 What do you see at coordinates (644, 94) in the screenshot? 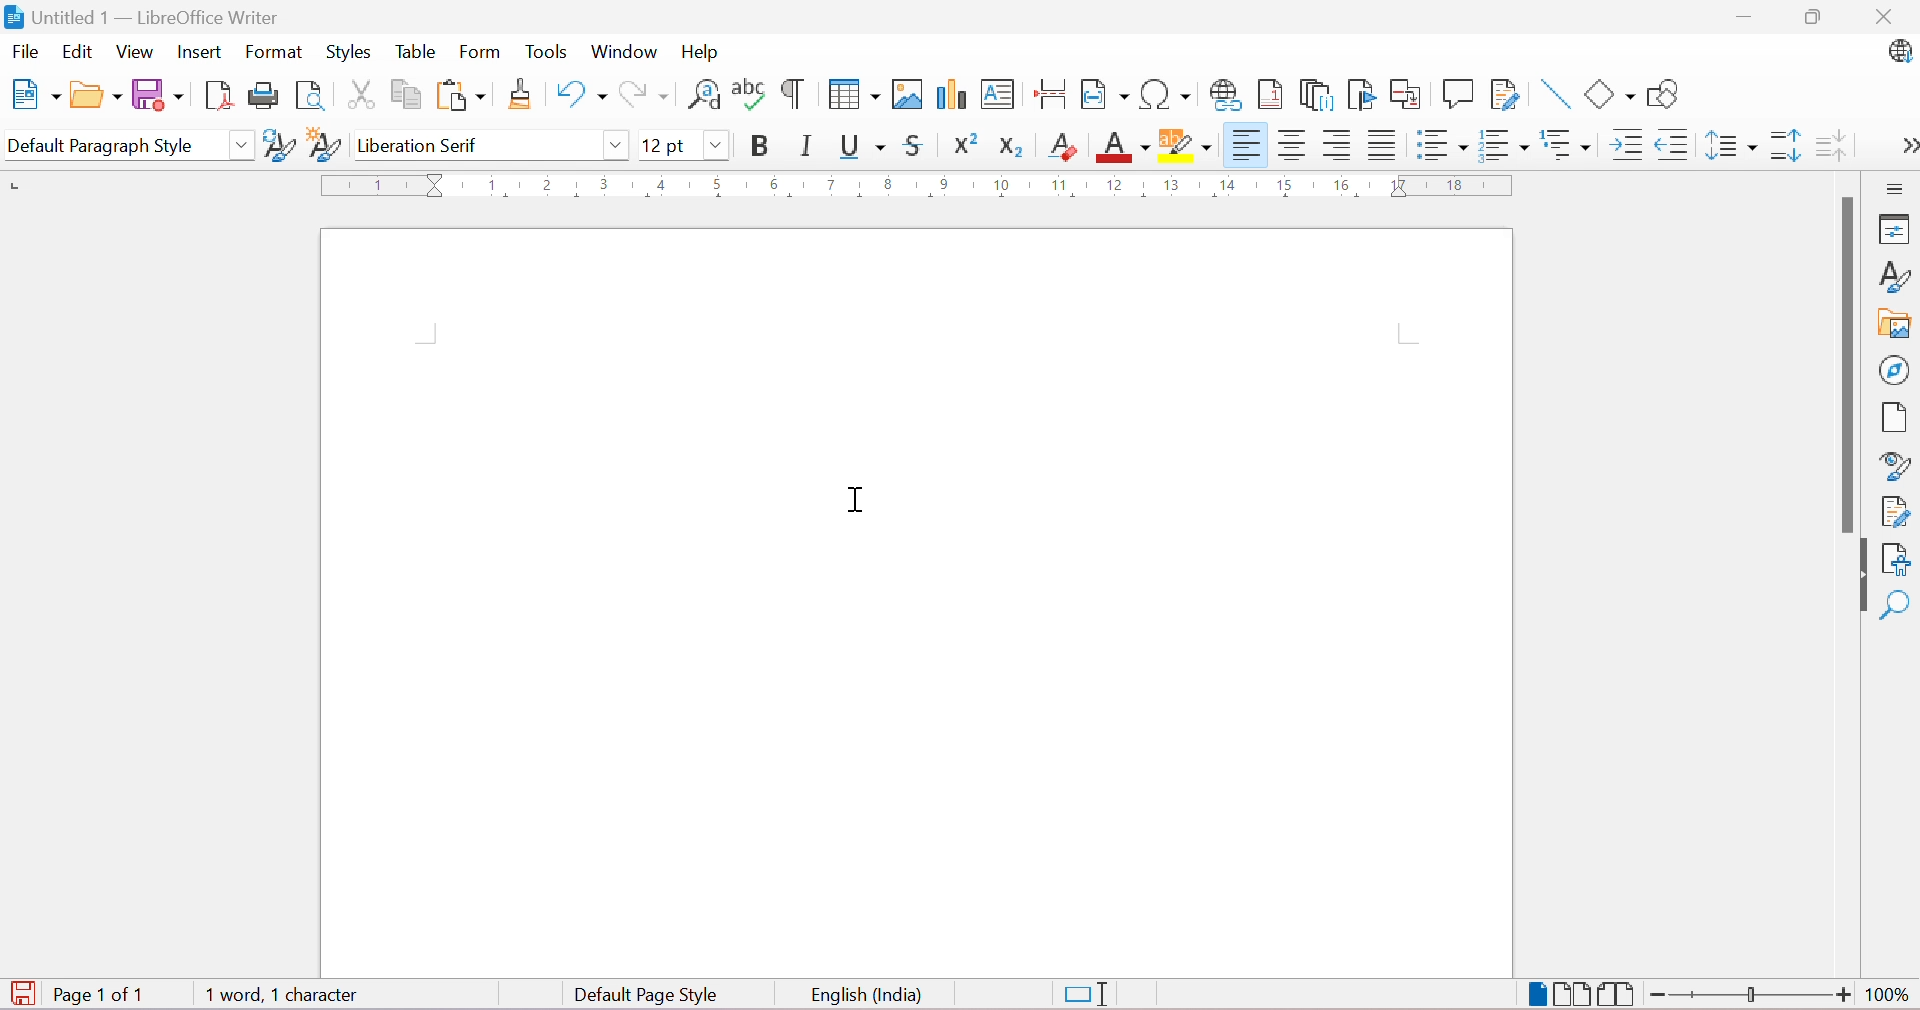
I see `Redo` at bounding box center [644, 94].